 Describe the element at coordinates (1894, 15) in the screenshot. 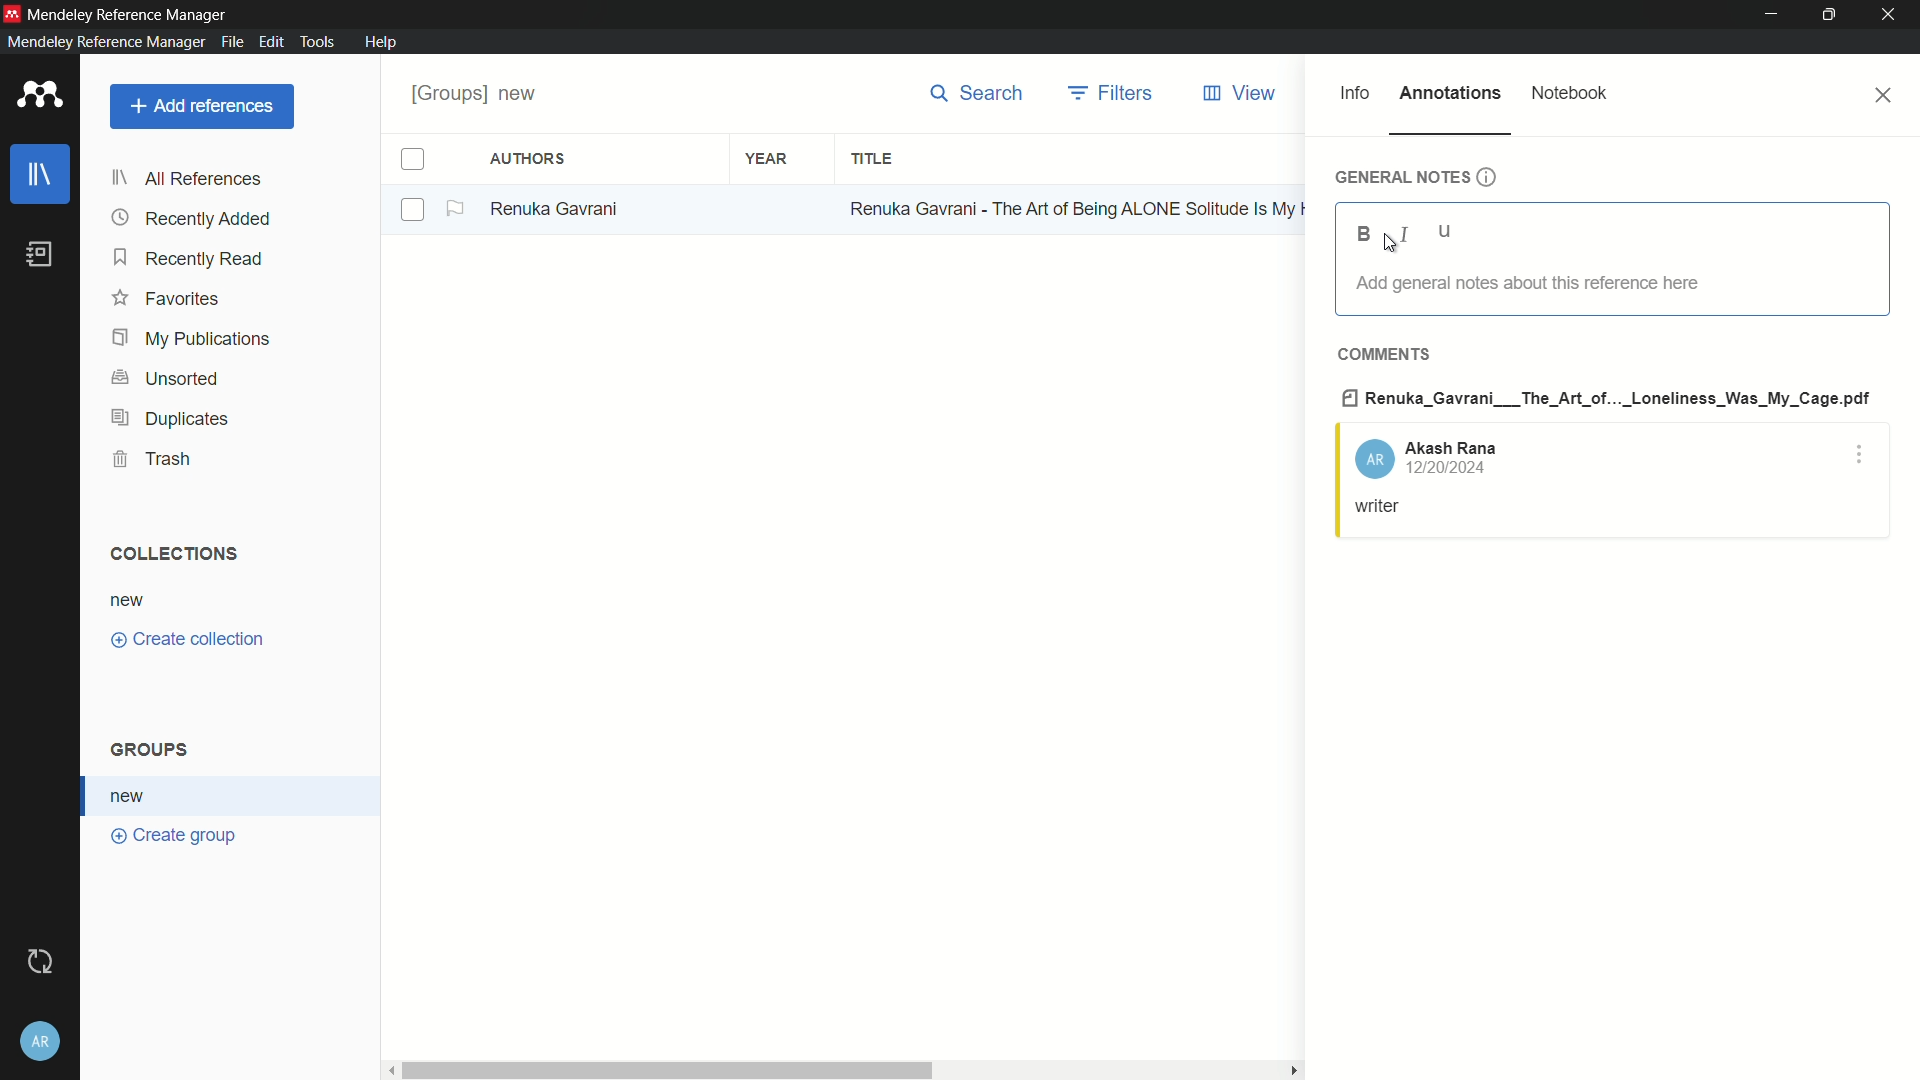

I see `close app` at that location.